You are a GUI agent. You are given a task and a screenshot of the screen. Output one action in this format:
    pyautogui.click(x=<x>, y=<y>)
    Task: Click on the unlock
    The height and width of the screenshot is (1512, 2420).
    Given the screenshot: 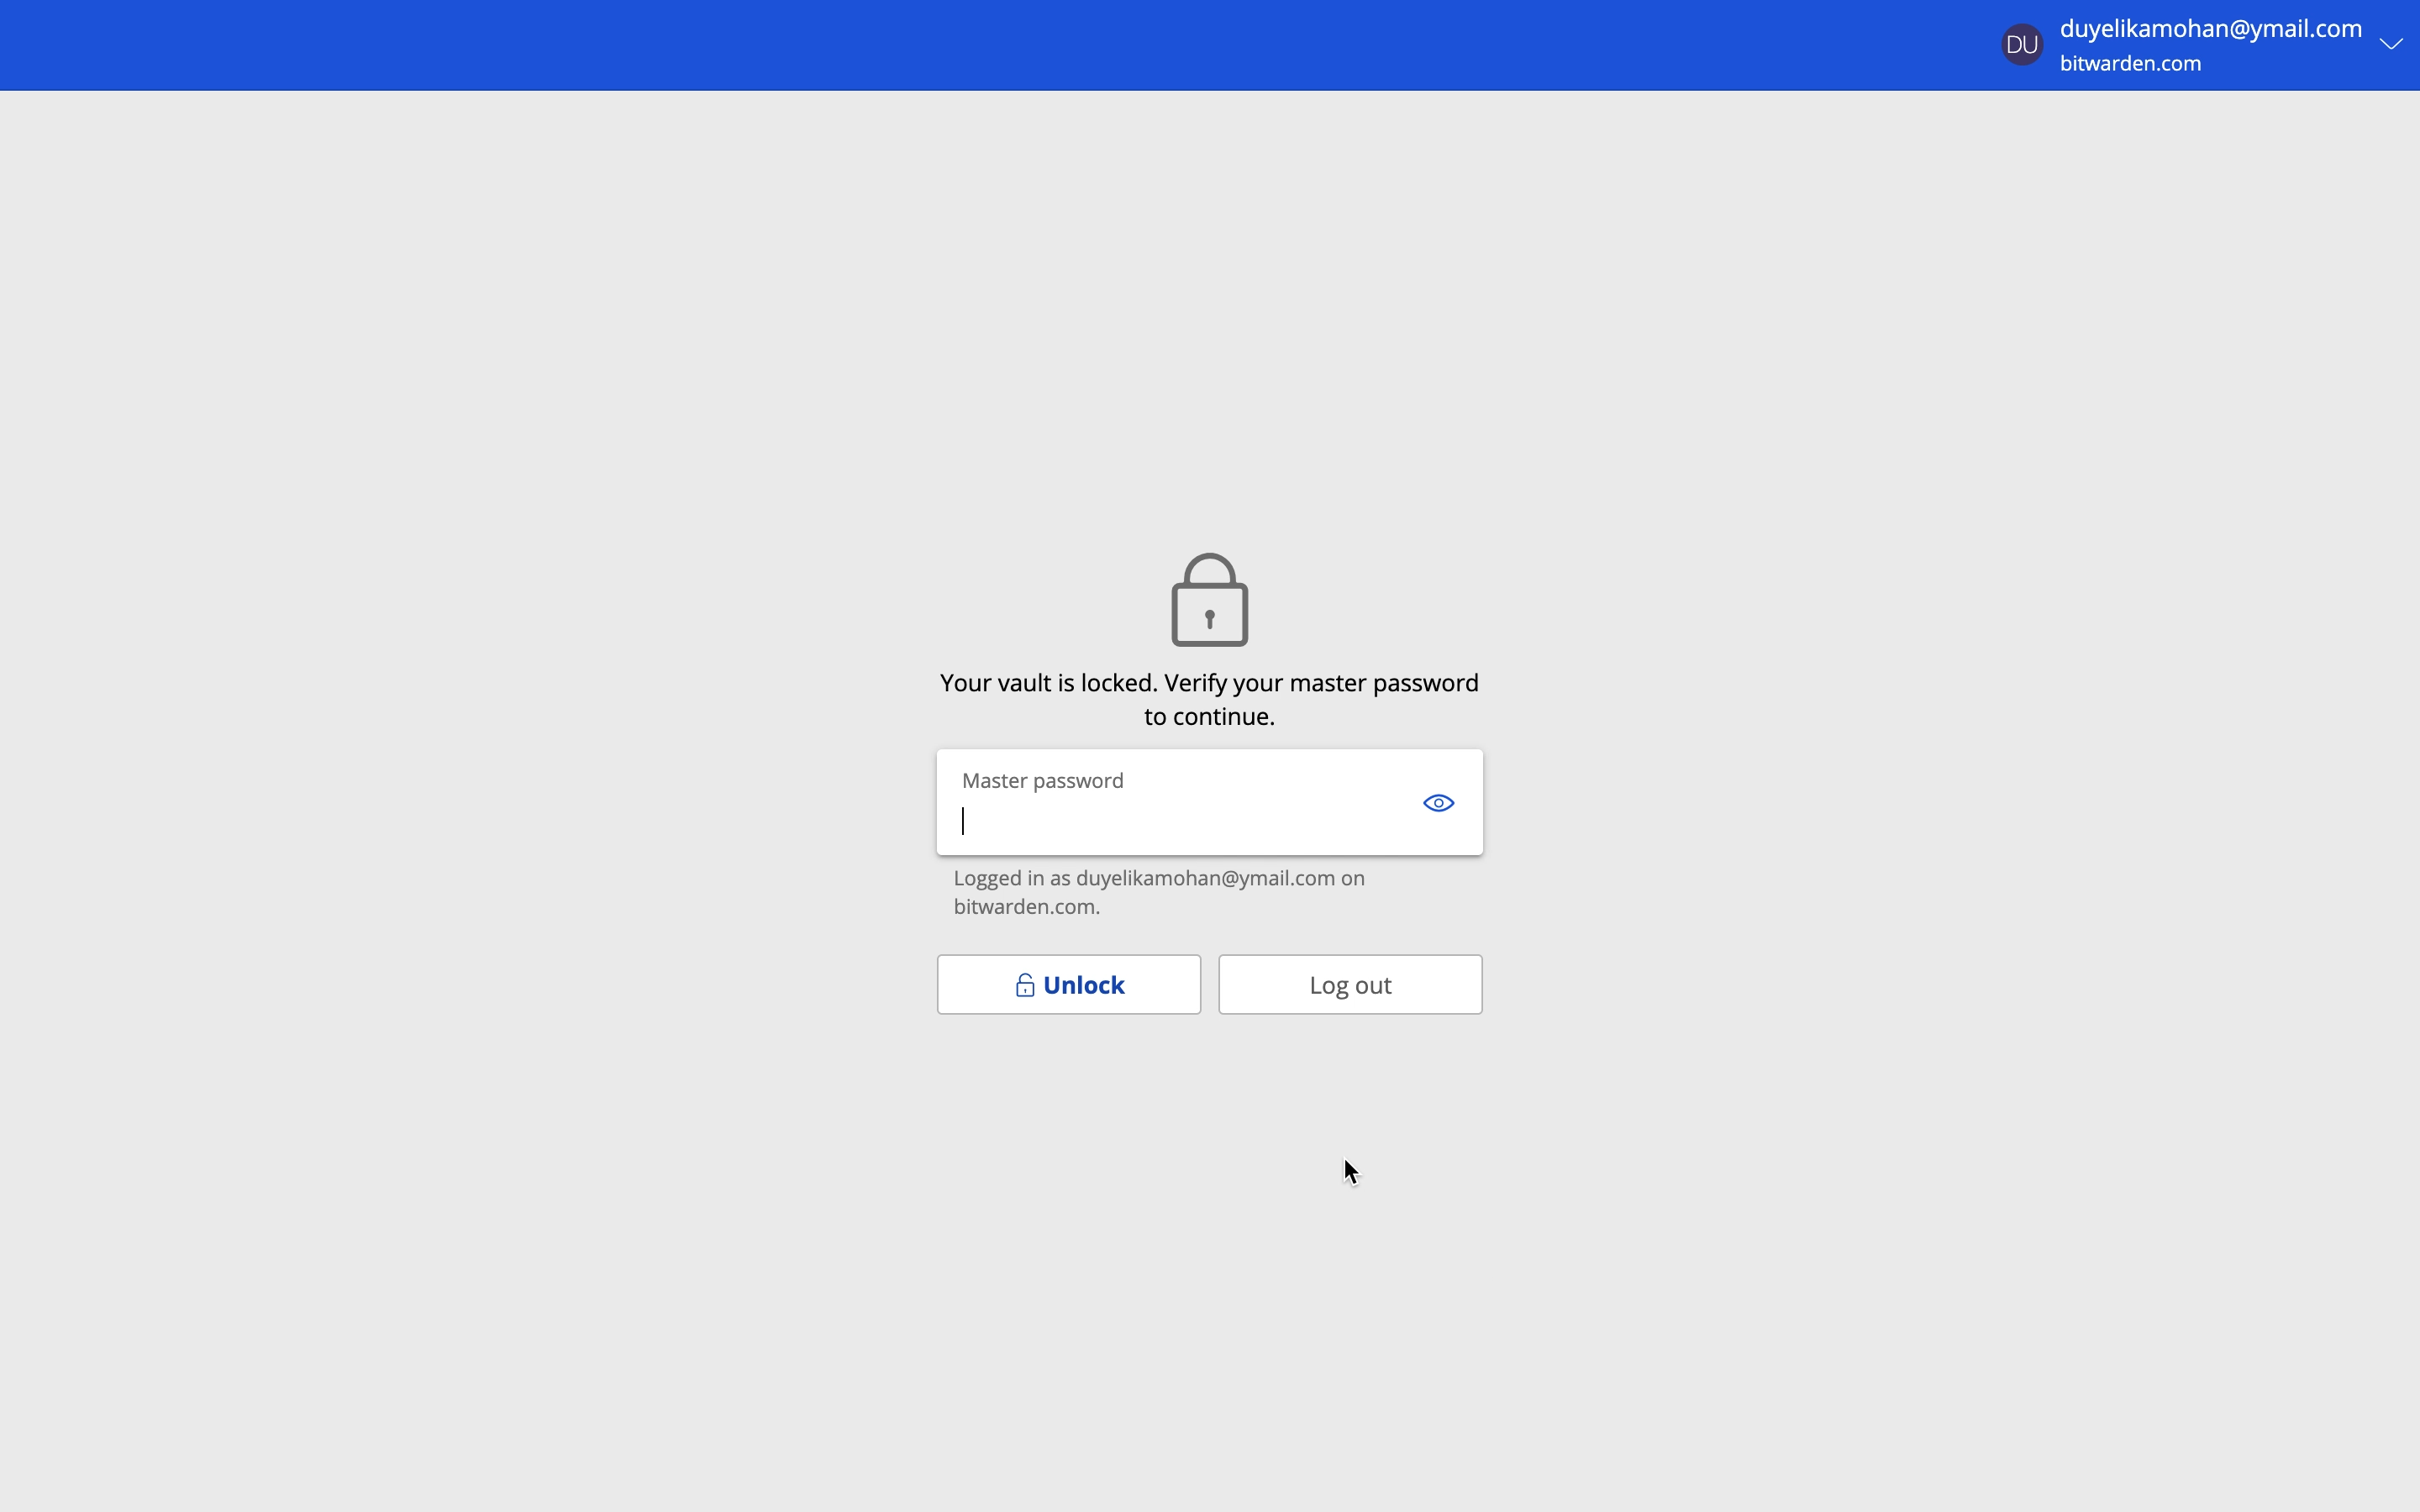 What is the action you would take?
    pyautogui.click(x=1067, y=984)
    